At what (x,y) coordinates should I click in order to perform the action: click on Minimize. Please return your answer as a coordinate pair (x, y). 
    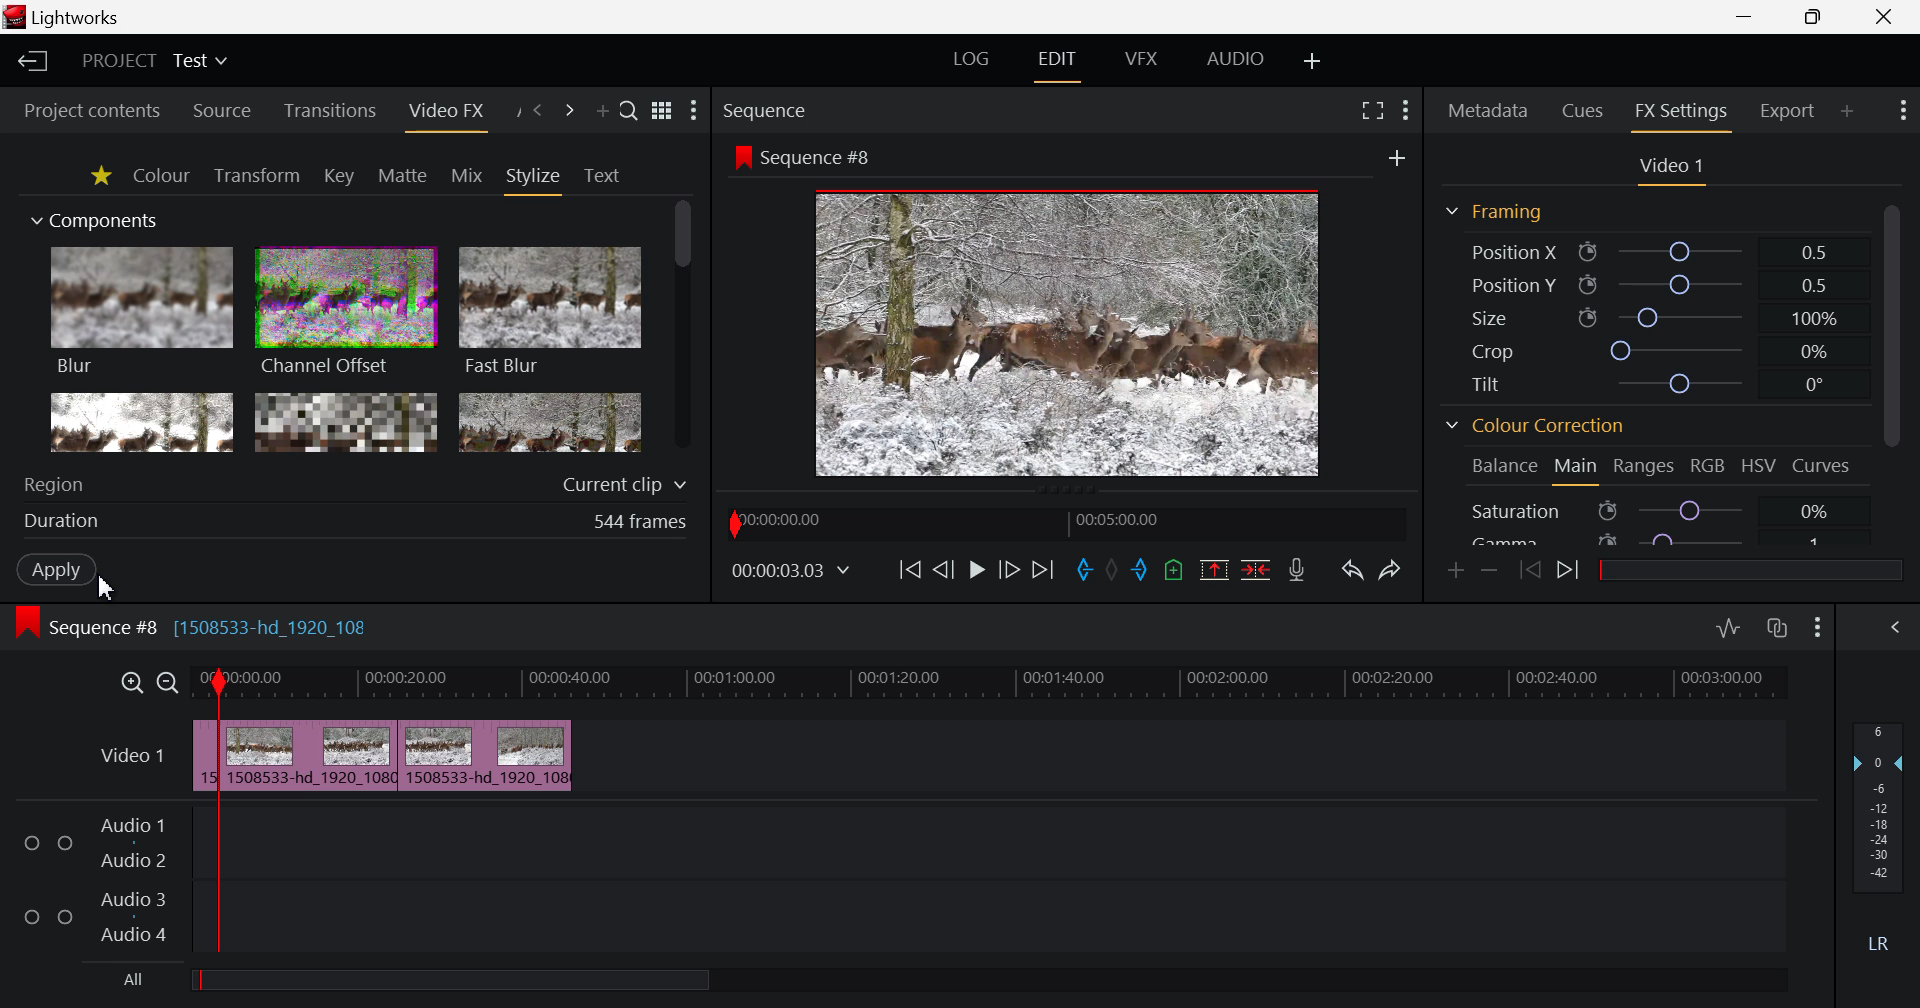
    Looking at the image, I should click on (1814, 18).